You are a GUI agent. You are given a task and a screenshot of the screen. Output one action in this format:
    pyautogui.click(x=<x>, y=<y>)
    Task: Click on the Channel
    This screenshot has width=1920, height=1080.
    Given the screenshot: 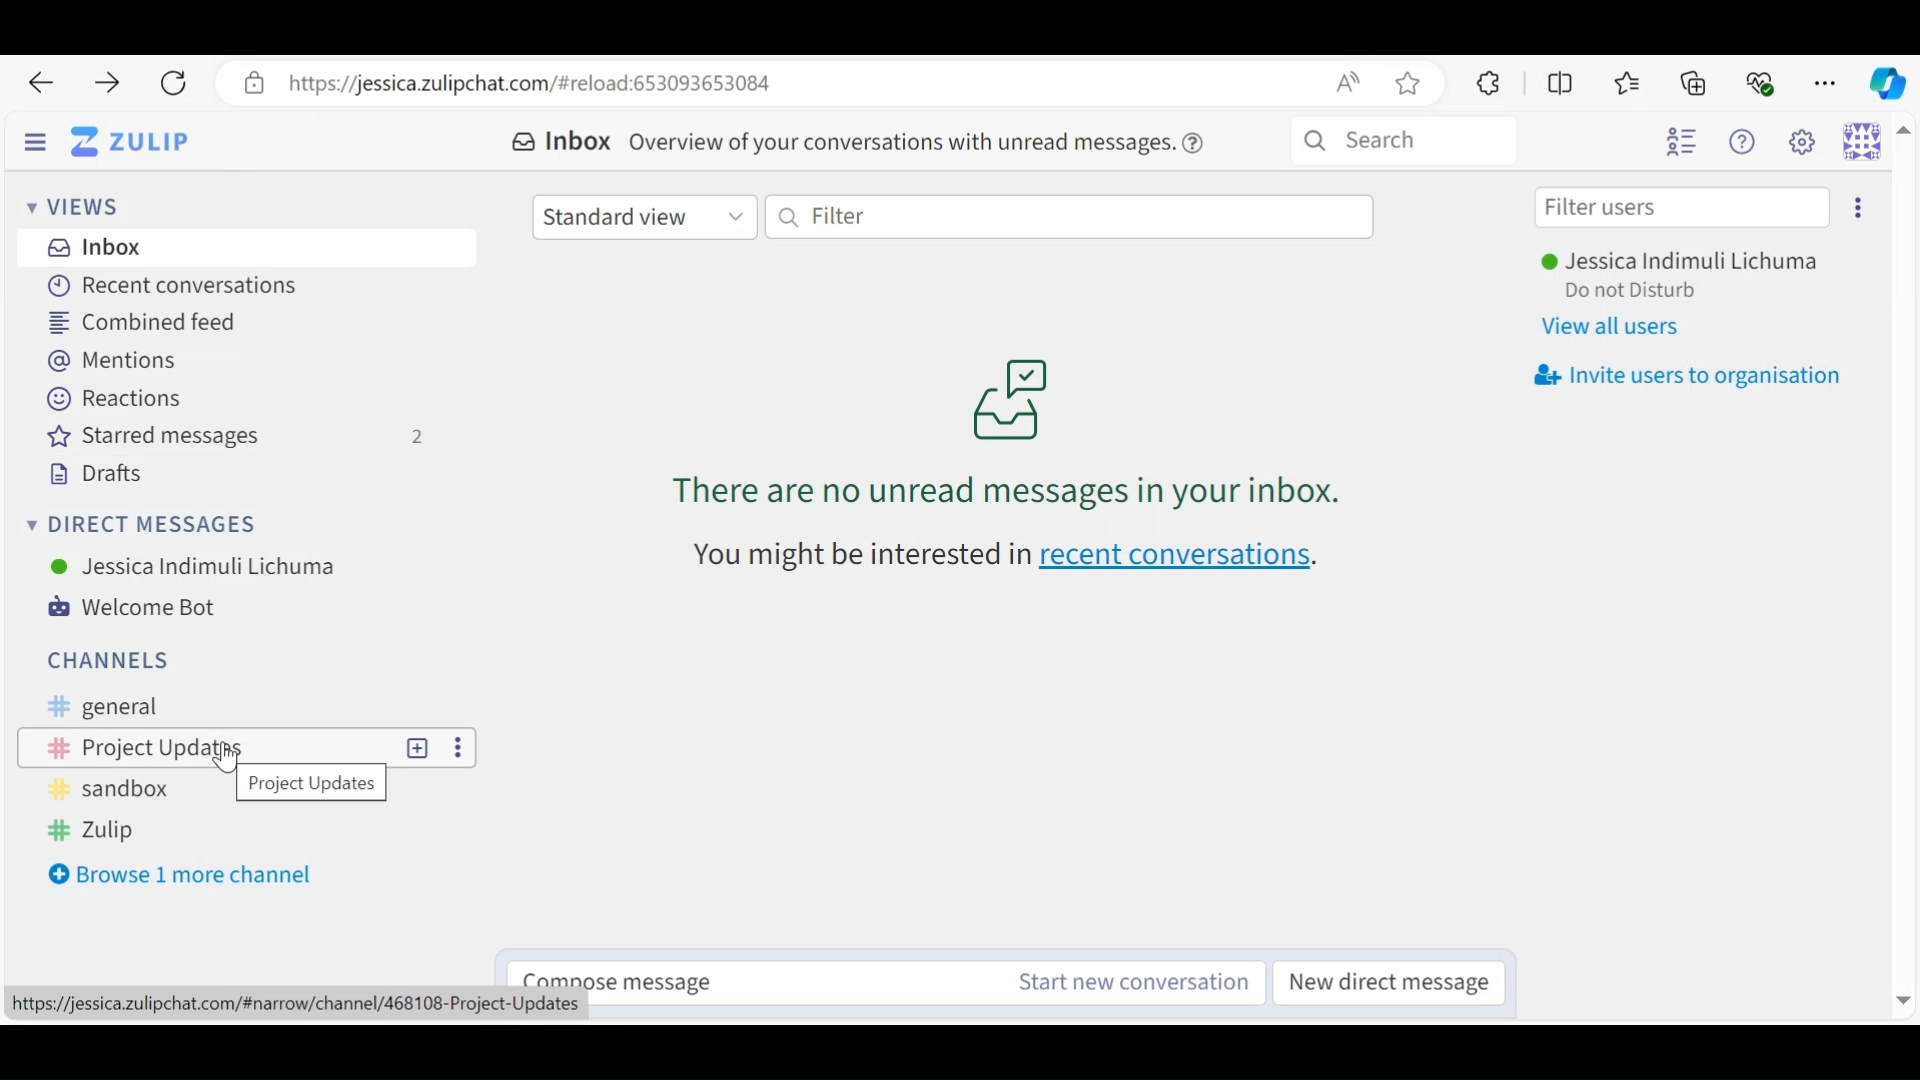 What is the action you would take?
    pyautogui.click(x=206, y=747)
    